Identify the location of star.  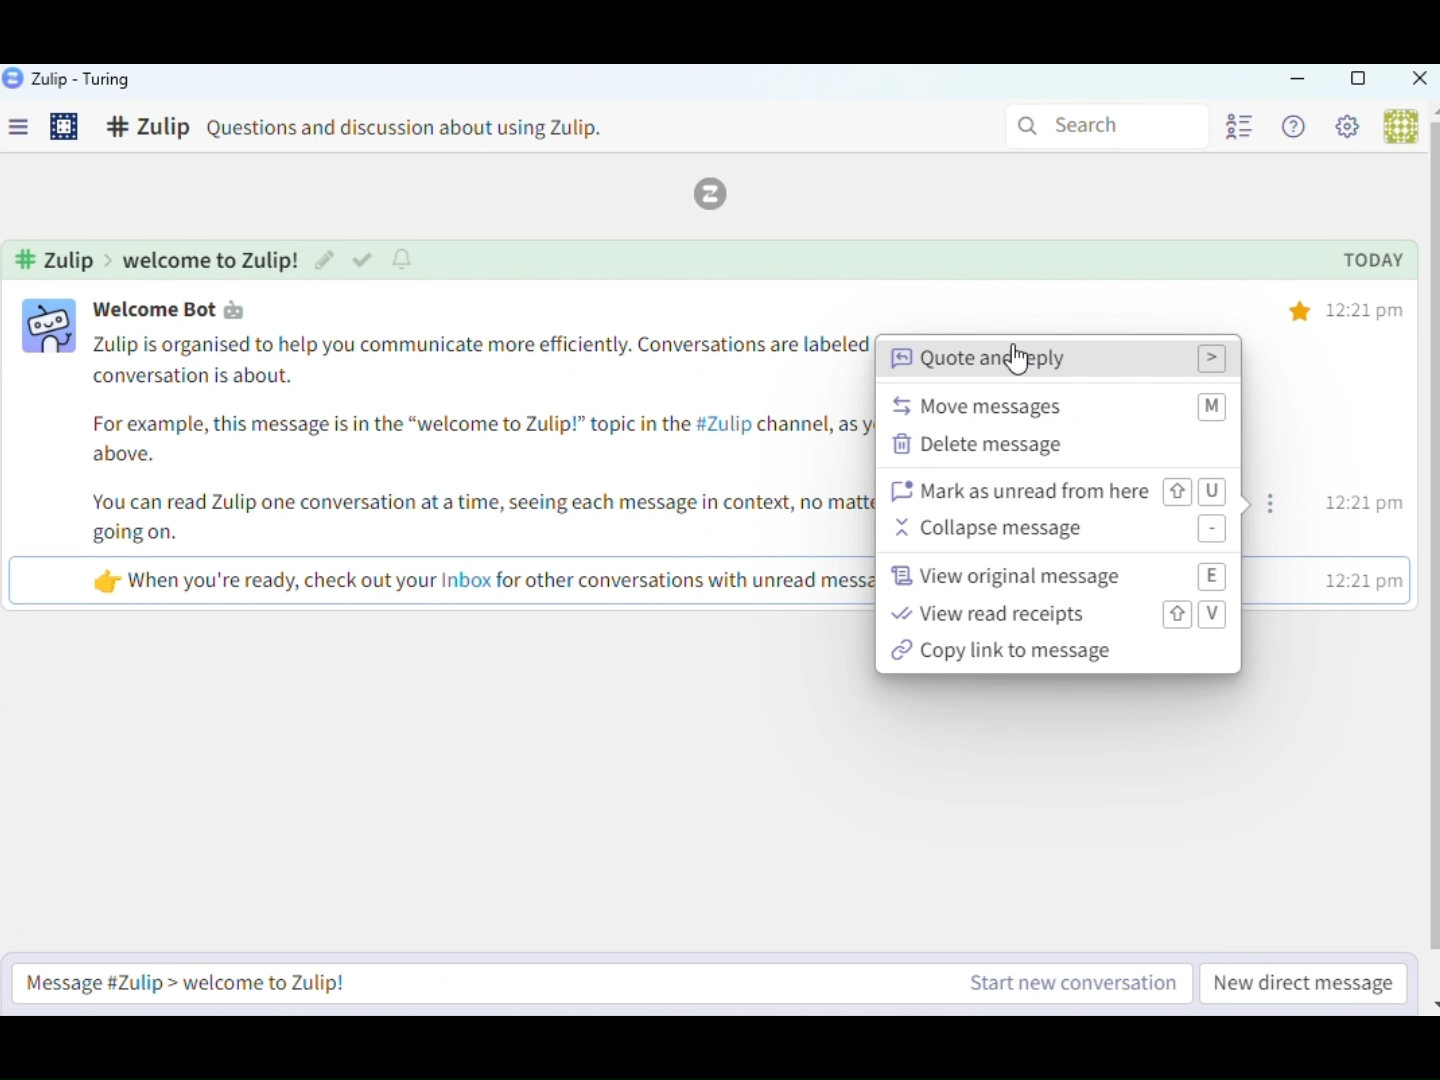
(1300, 308).